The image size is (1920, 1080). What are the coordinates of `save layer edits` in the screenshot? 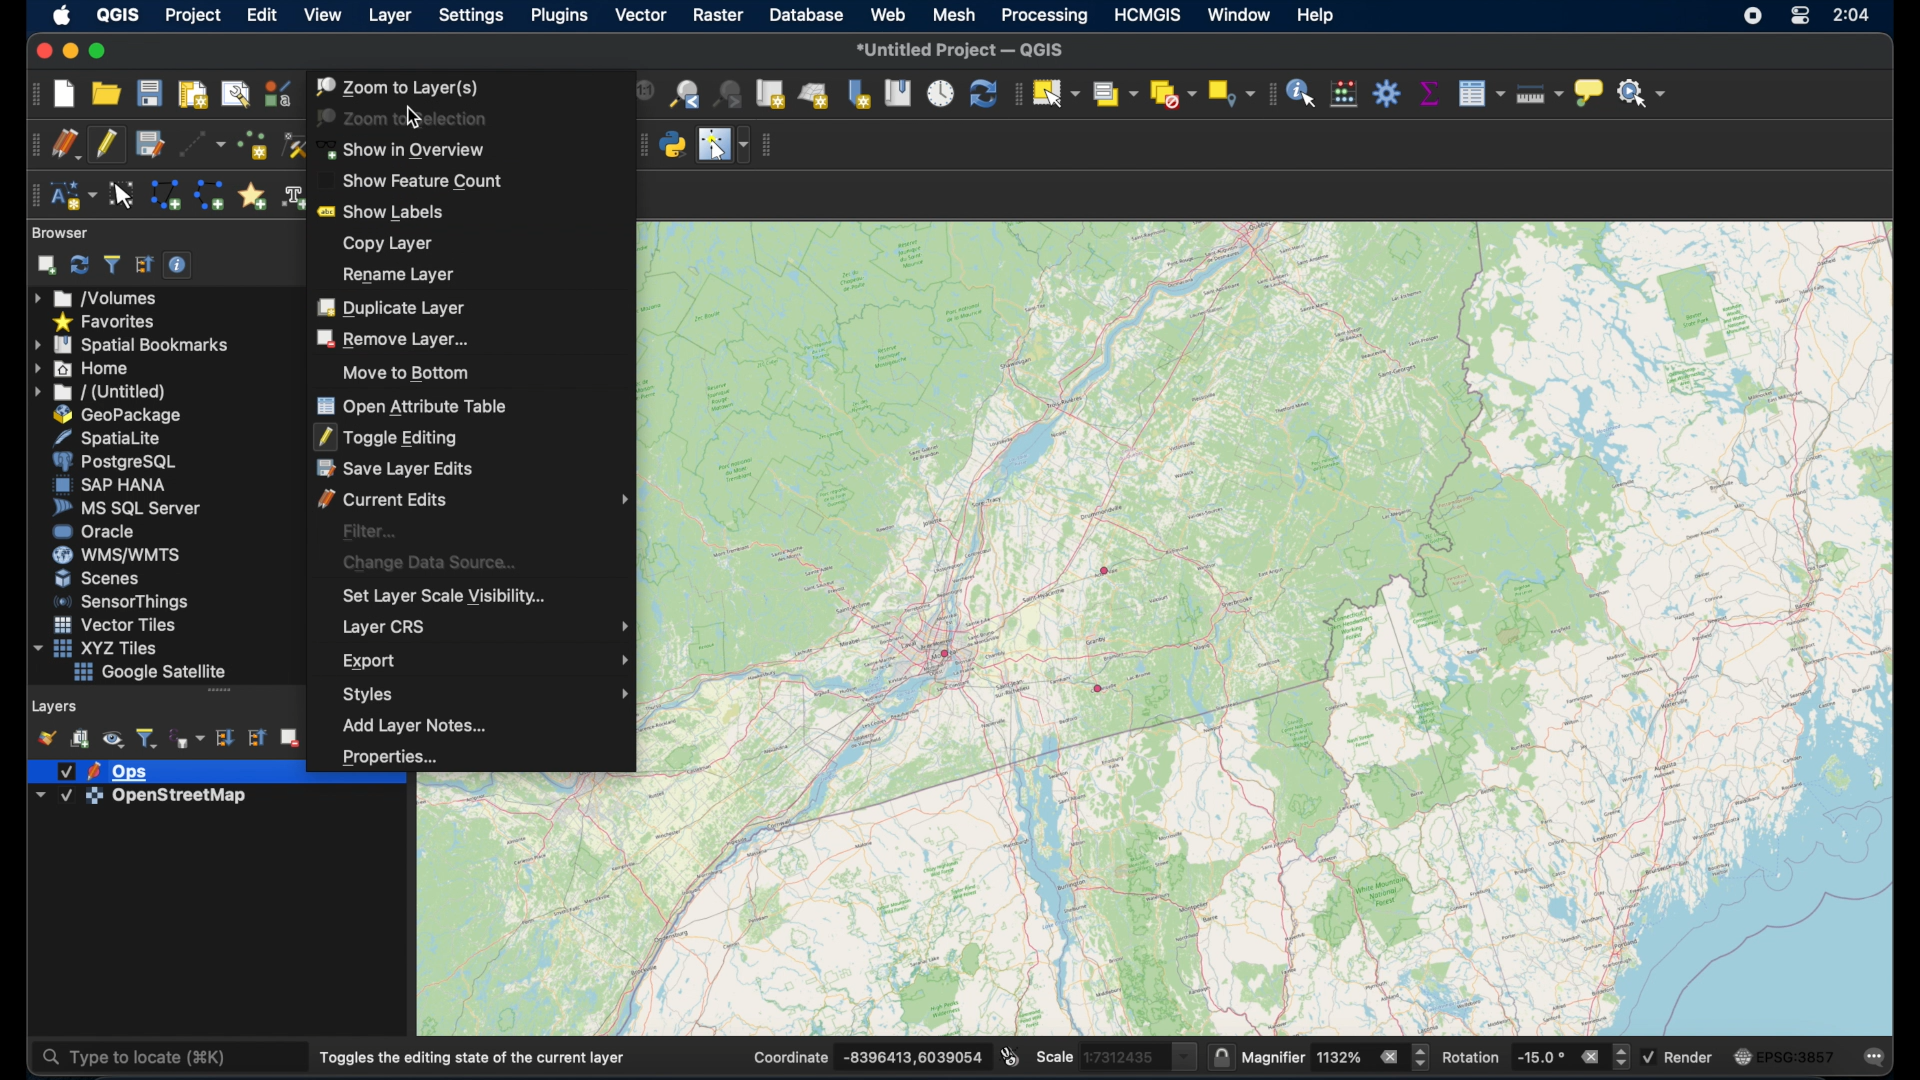 It's located at (148, 145).